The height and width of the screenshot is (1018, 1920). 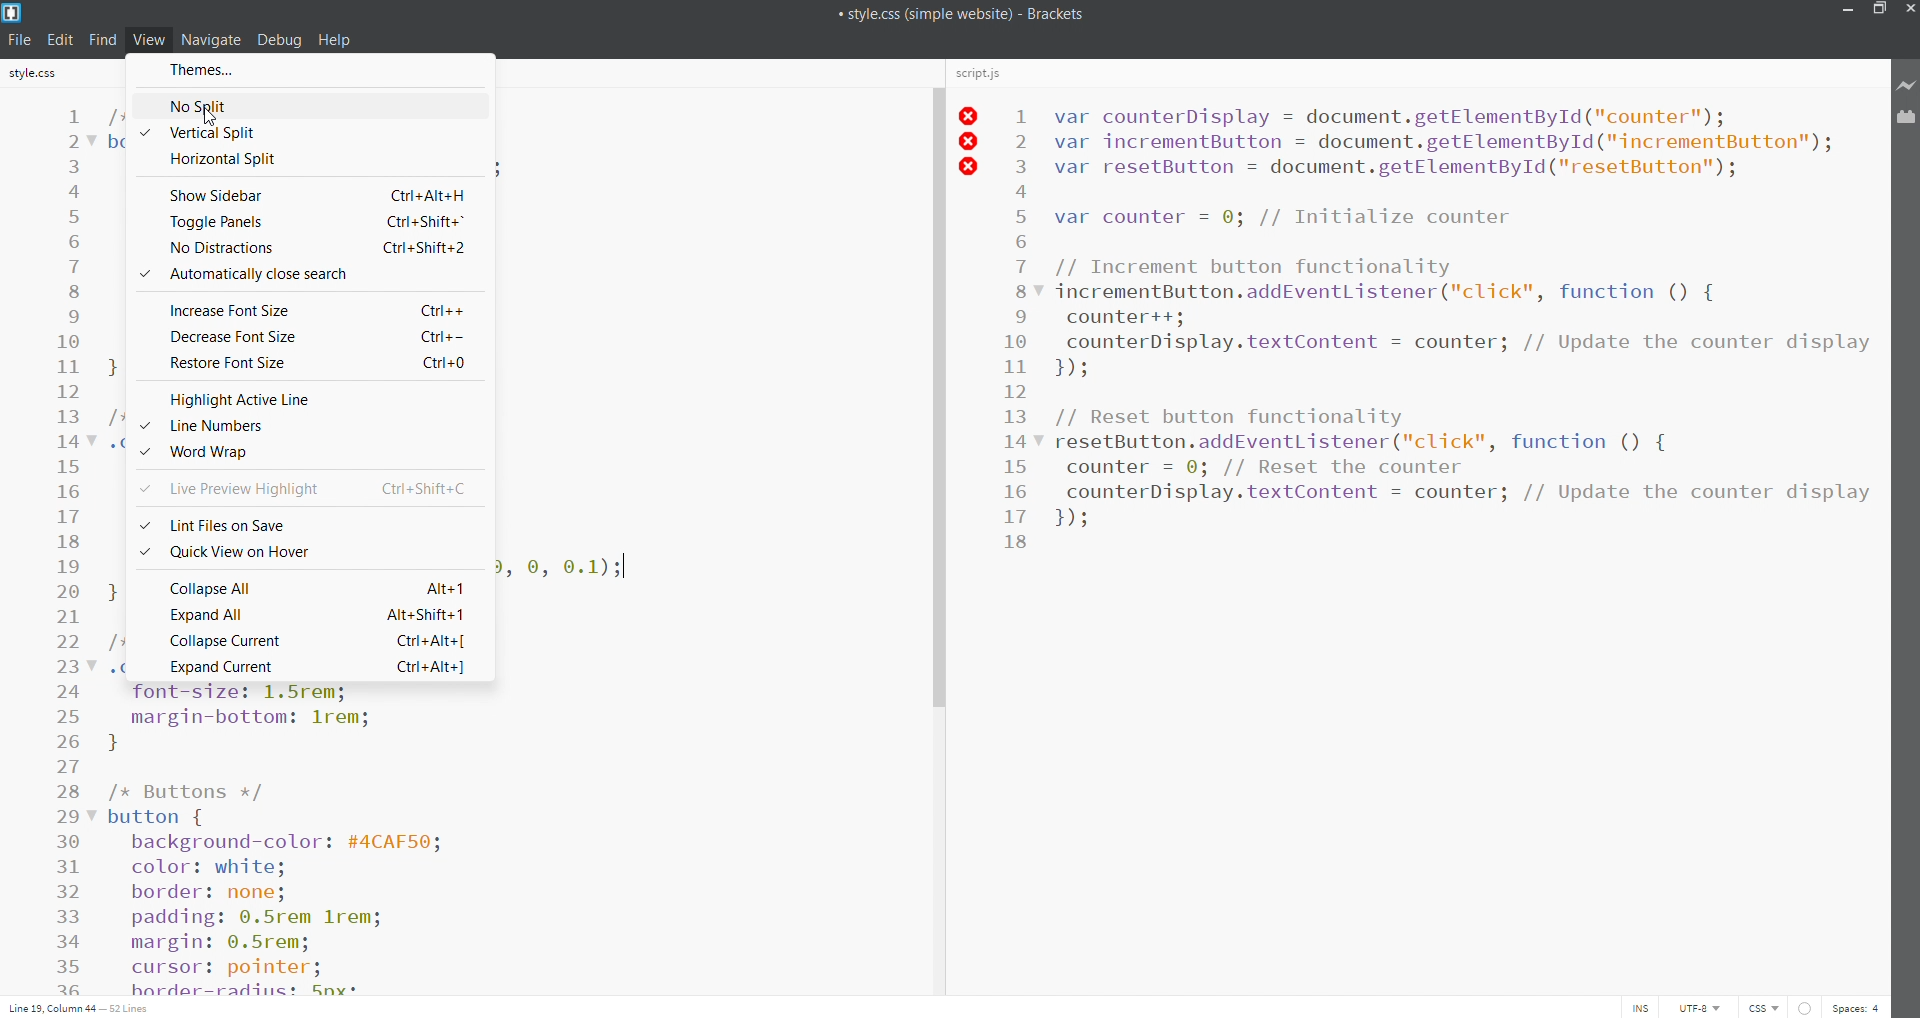 What do you see at coordinates (83, 1006) in the screenshot?
I see `cursor position` at bounding box center [83, 1006].